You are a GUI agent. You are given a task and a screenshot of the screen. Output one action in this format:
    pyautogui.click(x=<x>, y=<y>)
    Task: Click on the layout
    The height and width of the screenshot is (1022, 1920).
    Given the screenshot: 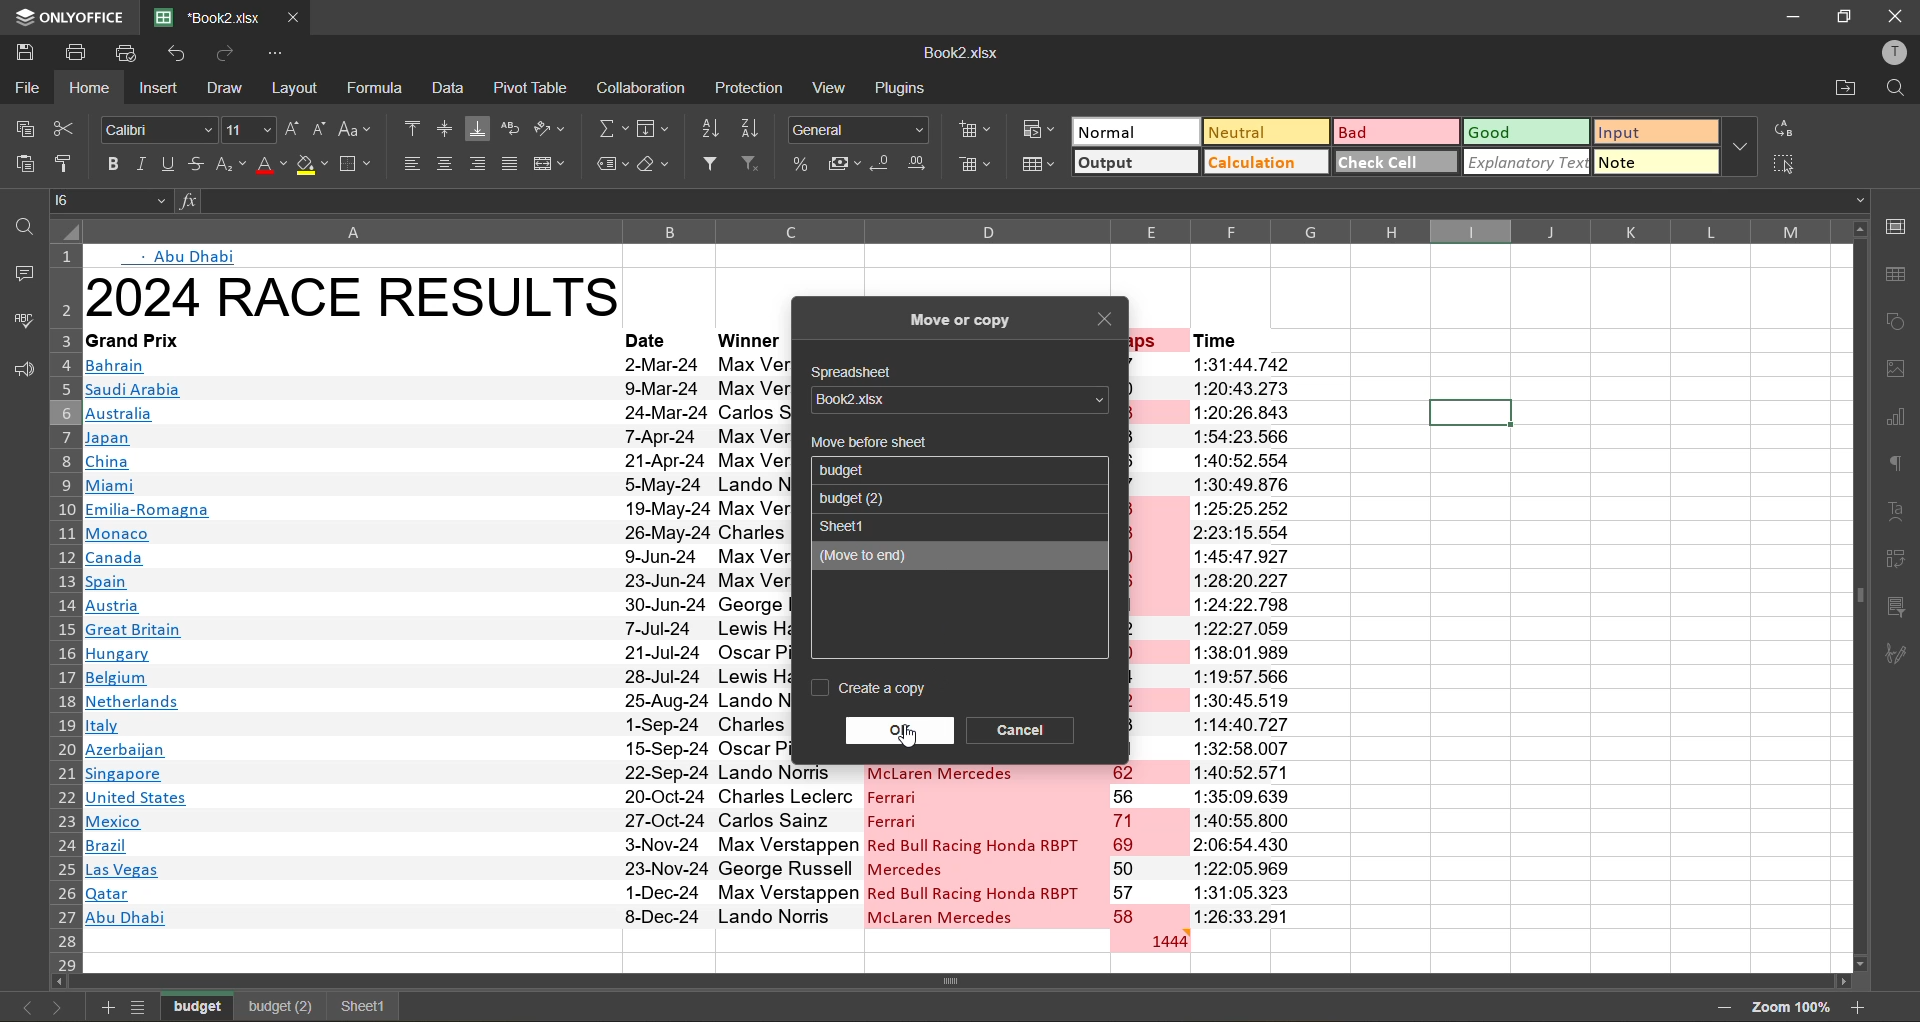 What is the action you would take?
    pyautogui.click(x=298, y=87)
    